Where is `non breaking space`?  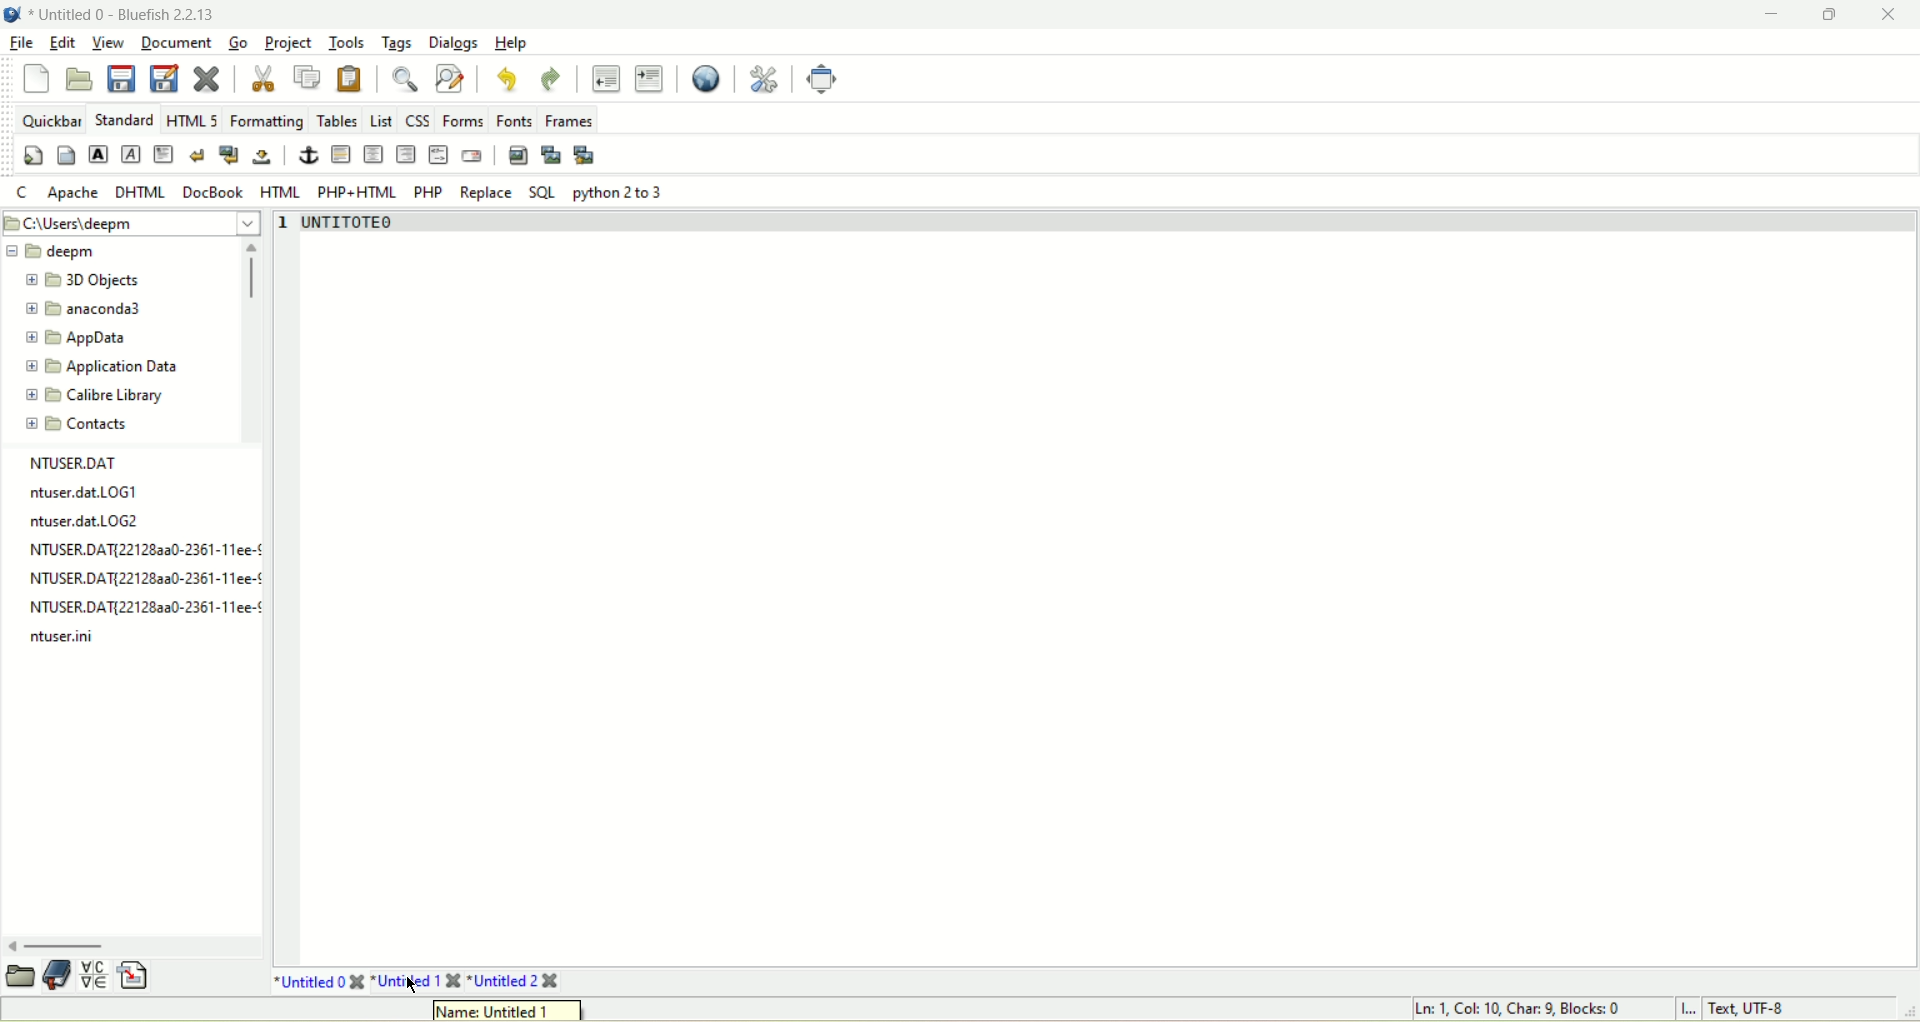
non breaking space is located at coordinates (269, 155).